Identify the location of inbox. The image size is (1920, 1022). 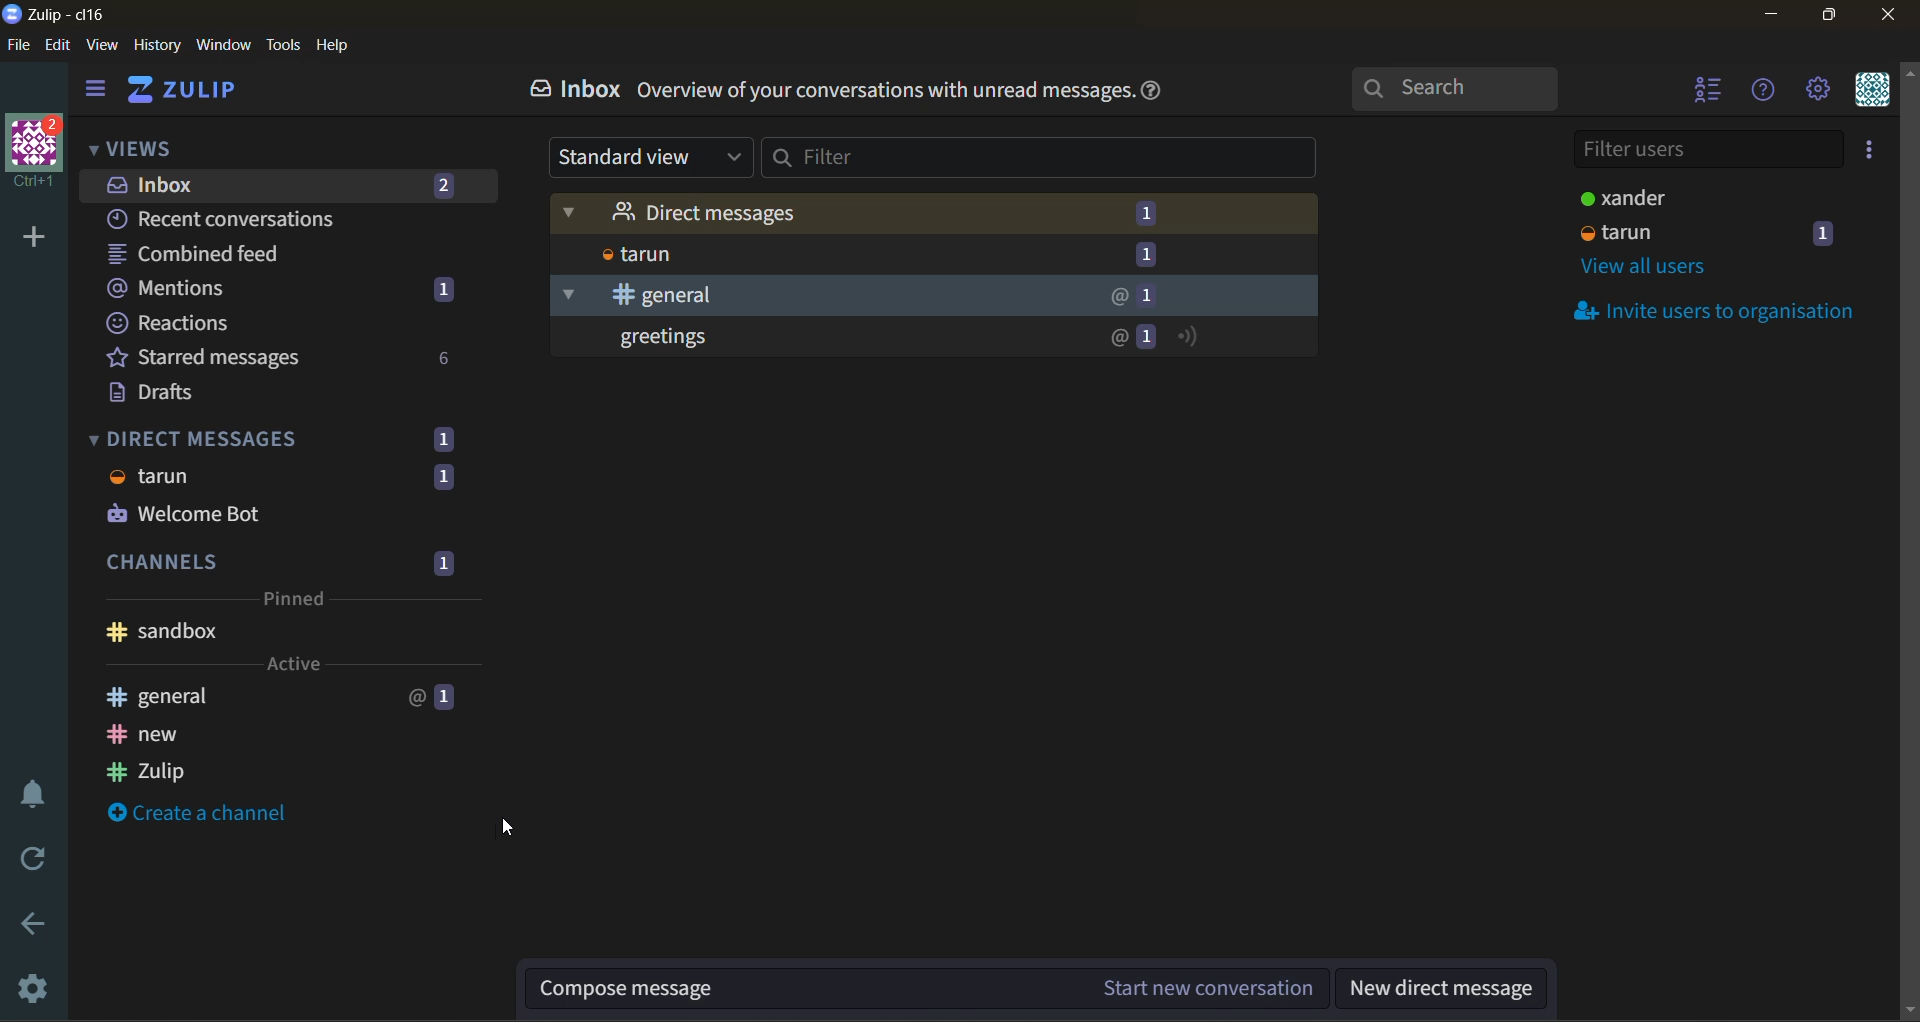
(582, 93).